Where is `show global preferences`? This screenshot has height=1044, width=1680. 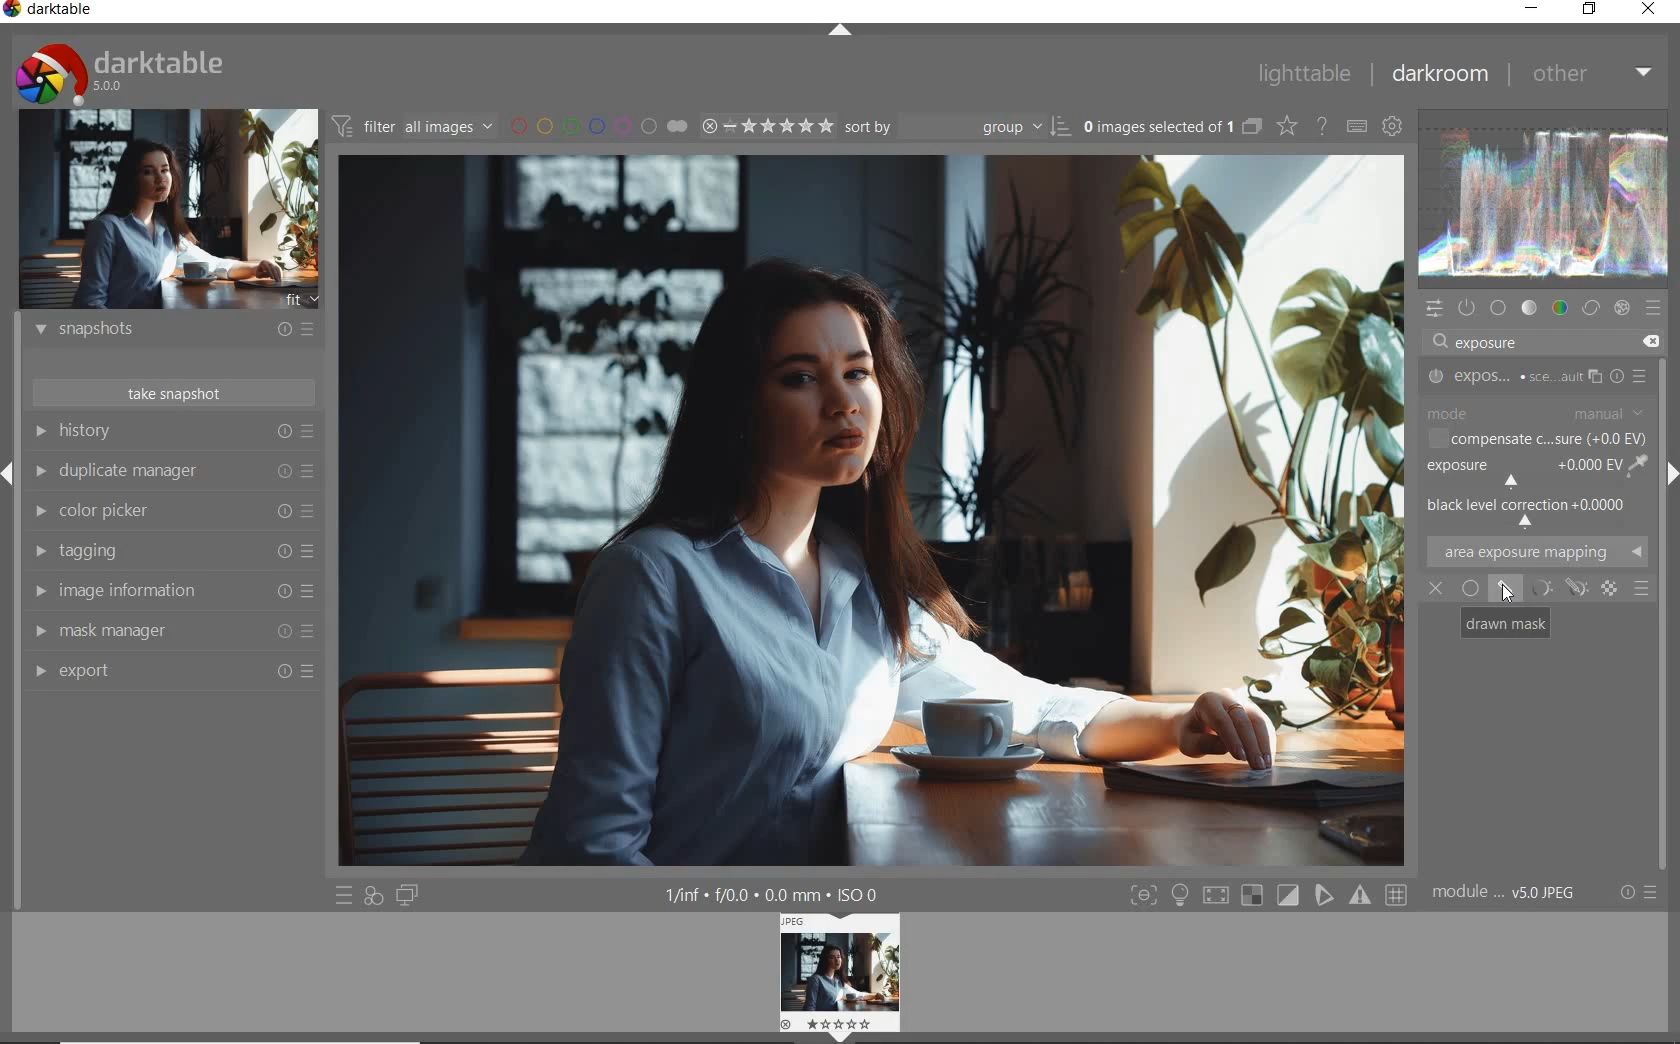
show global preferences is located at coordinates (1393, 125).